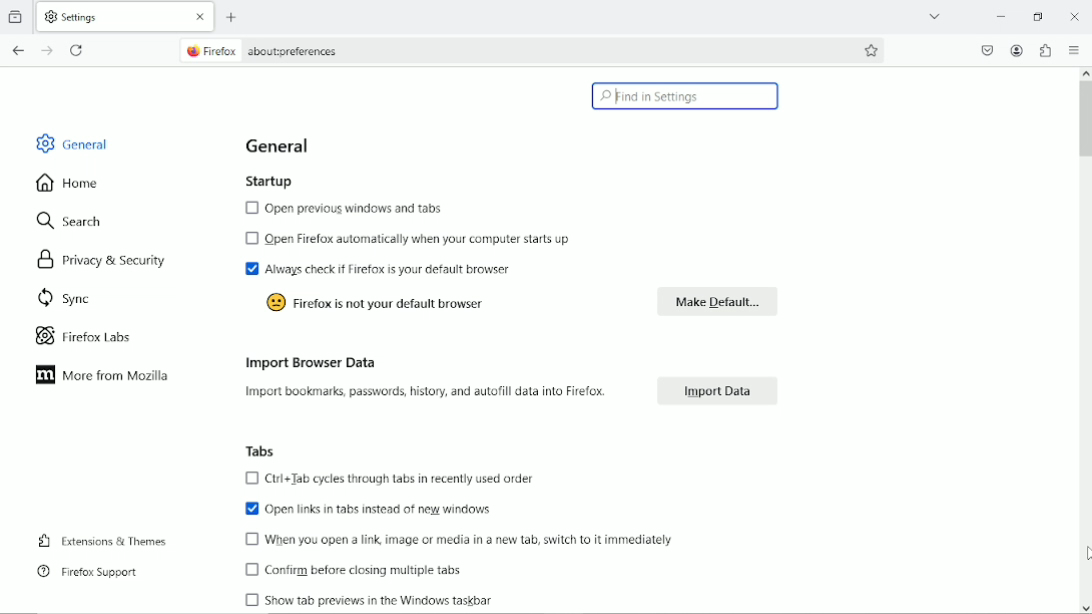 Image resolution: width=1092 pixels, height=614 pixels. Describe the element at coordinates (1018, 51) in the screenshot. I see `account` at that location.